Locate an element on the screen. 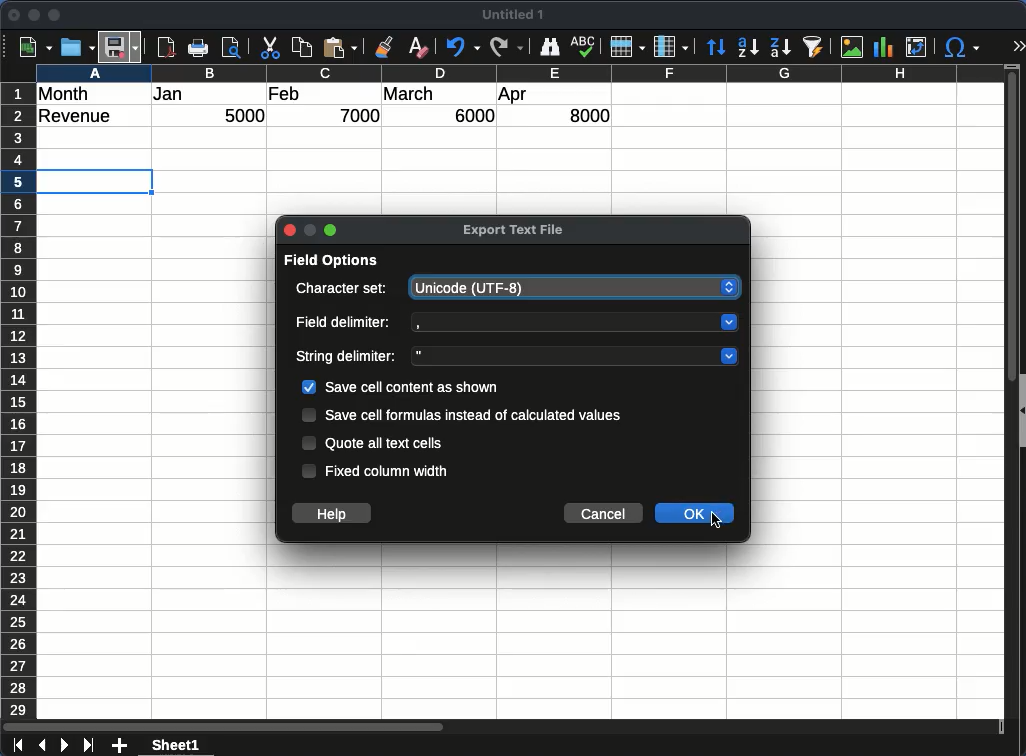  sheet 1 is located at coordinates (194, 745).